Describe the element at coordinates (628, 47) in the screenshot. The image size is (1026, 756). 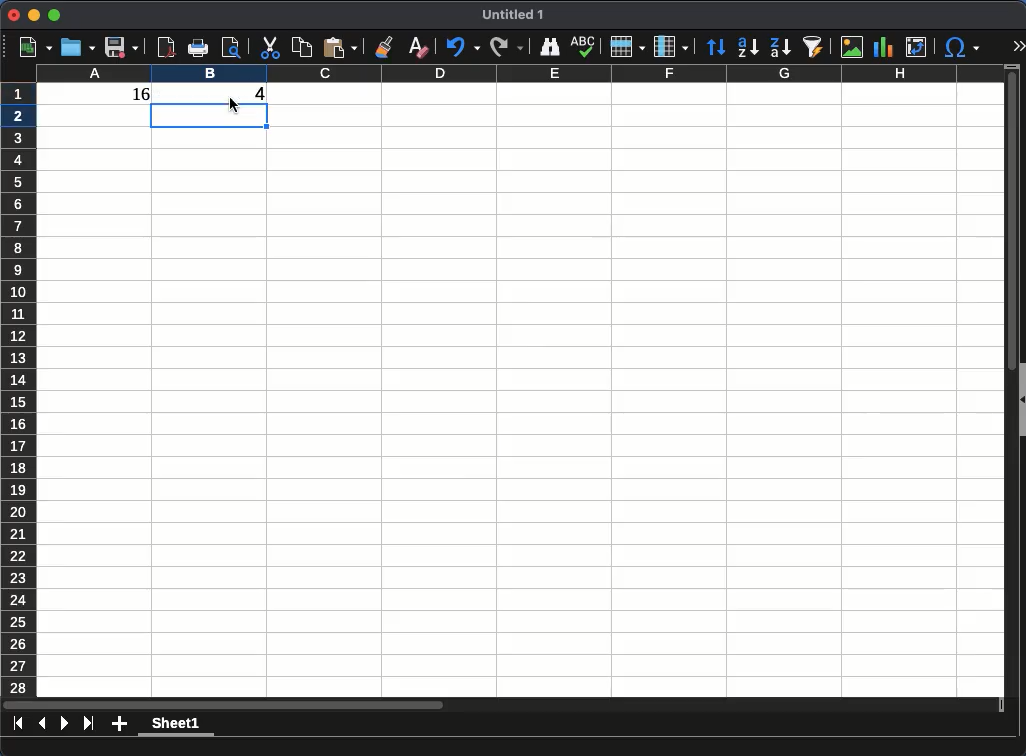
I see `rows` at that location.